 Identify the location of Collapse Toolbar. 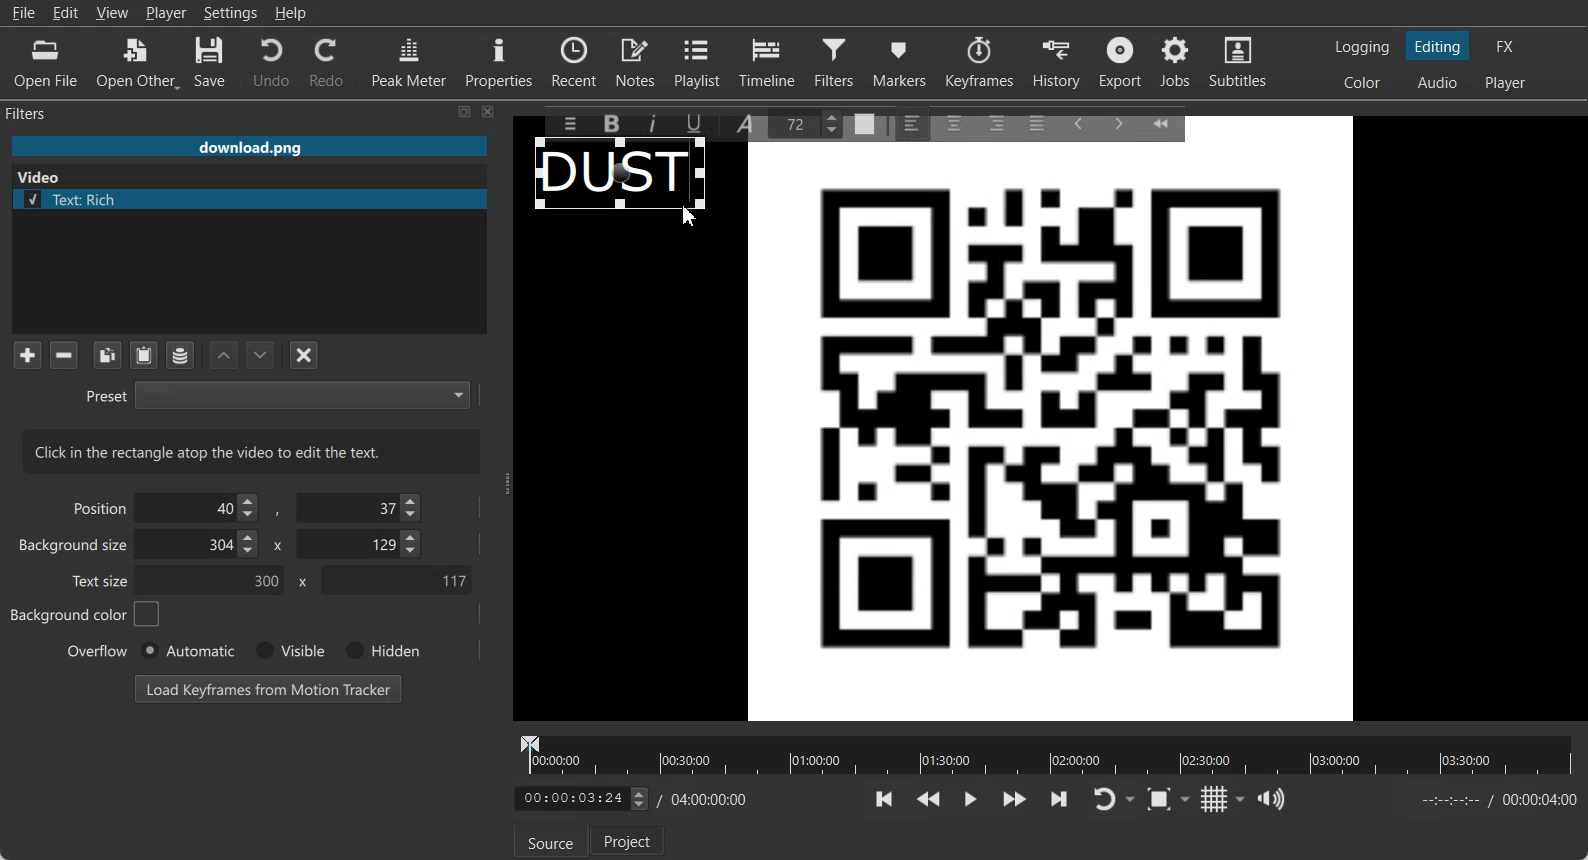
(1170, 120).